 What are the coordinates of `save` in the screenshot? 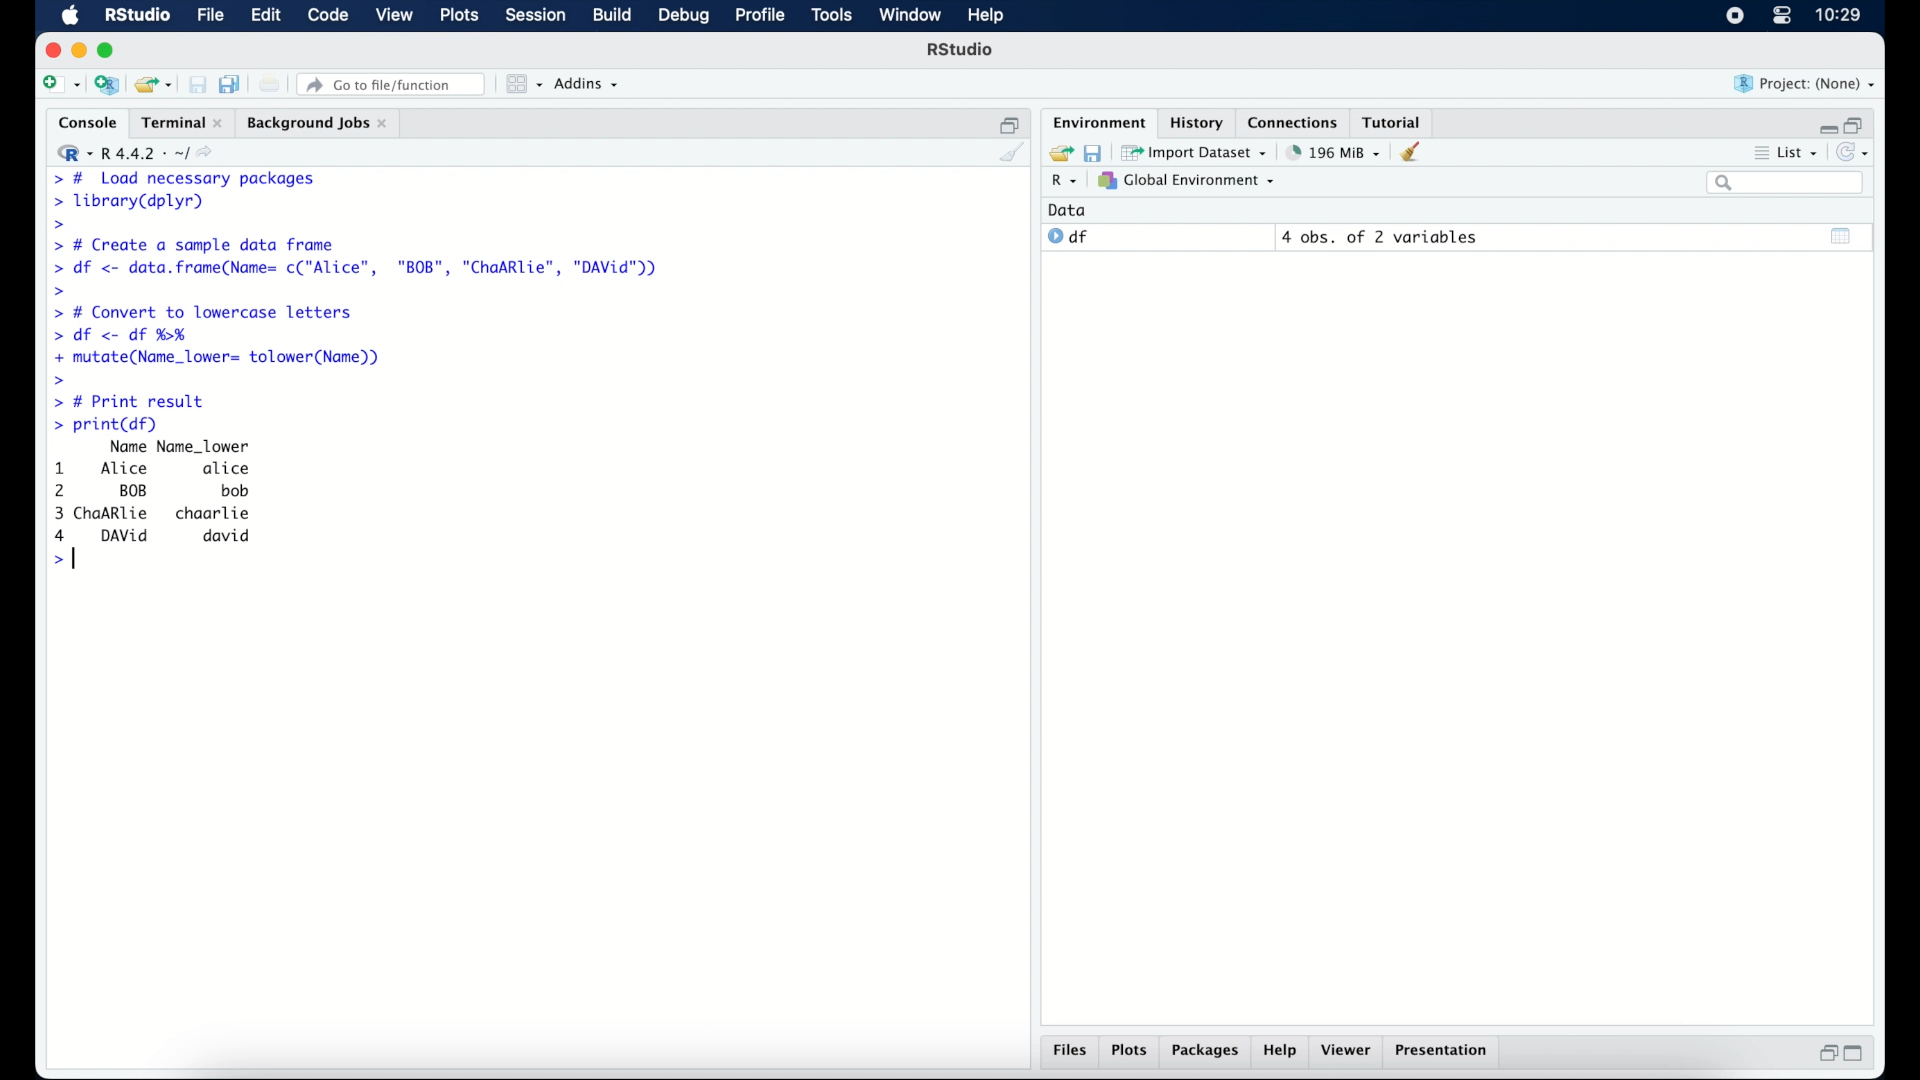 It's located at (1092, 151).